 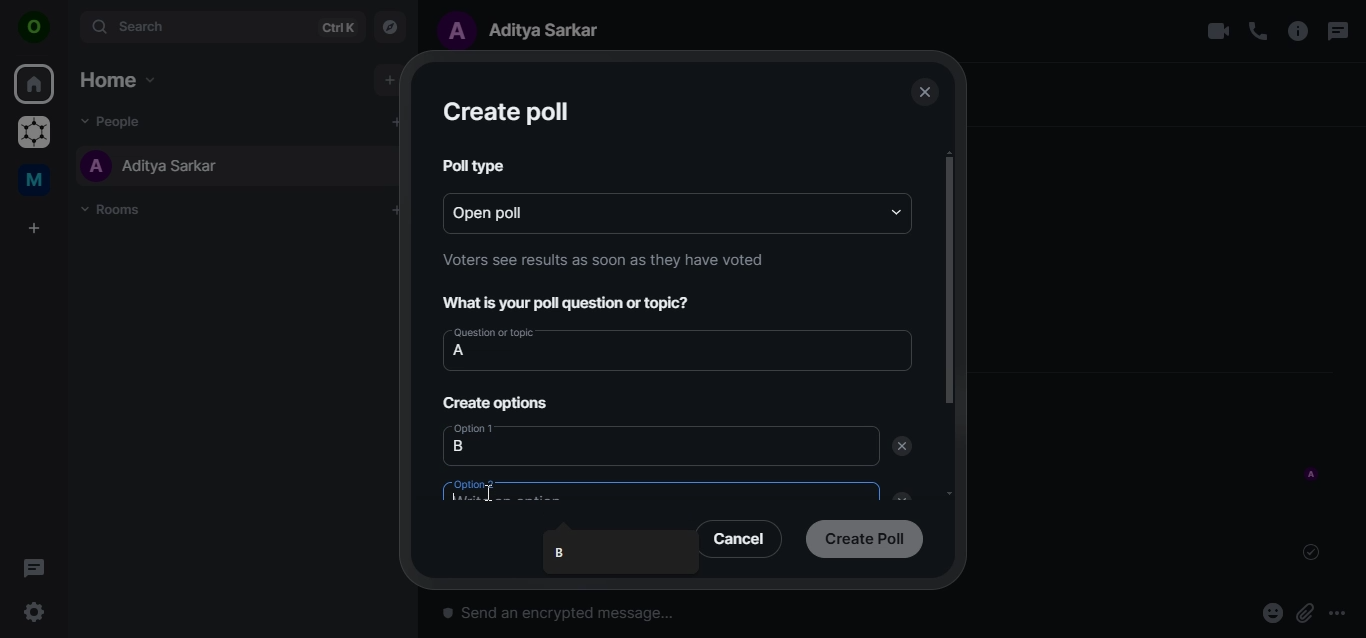 What do you see at coordinates (1305, 614) in the screenshot?
I see `attachments` at bounding box center [1305, 614].